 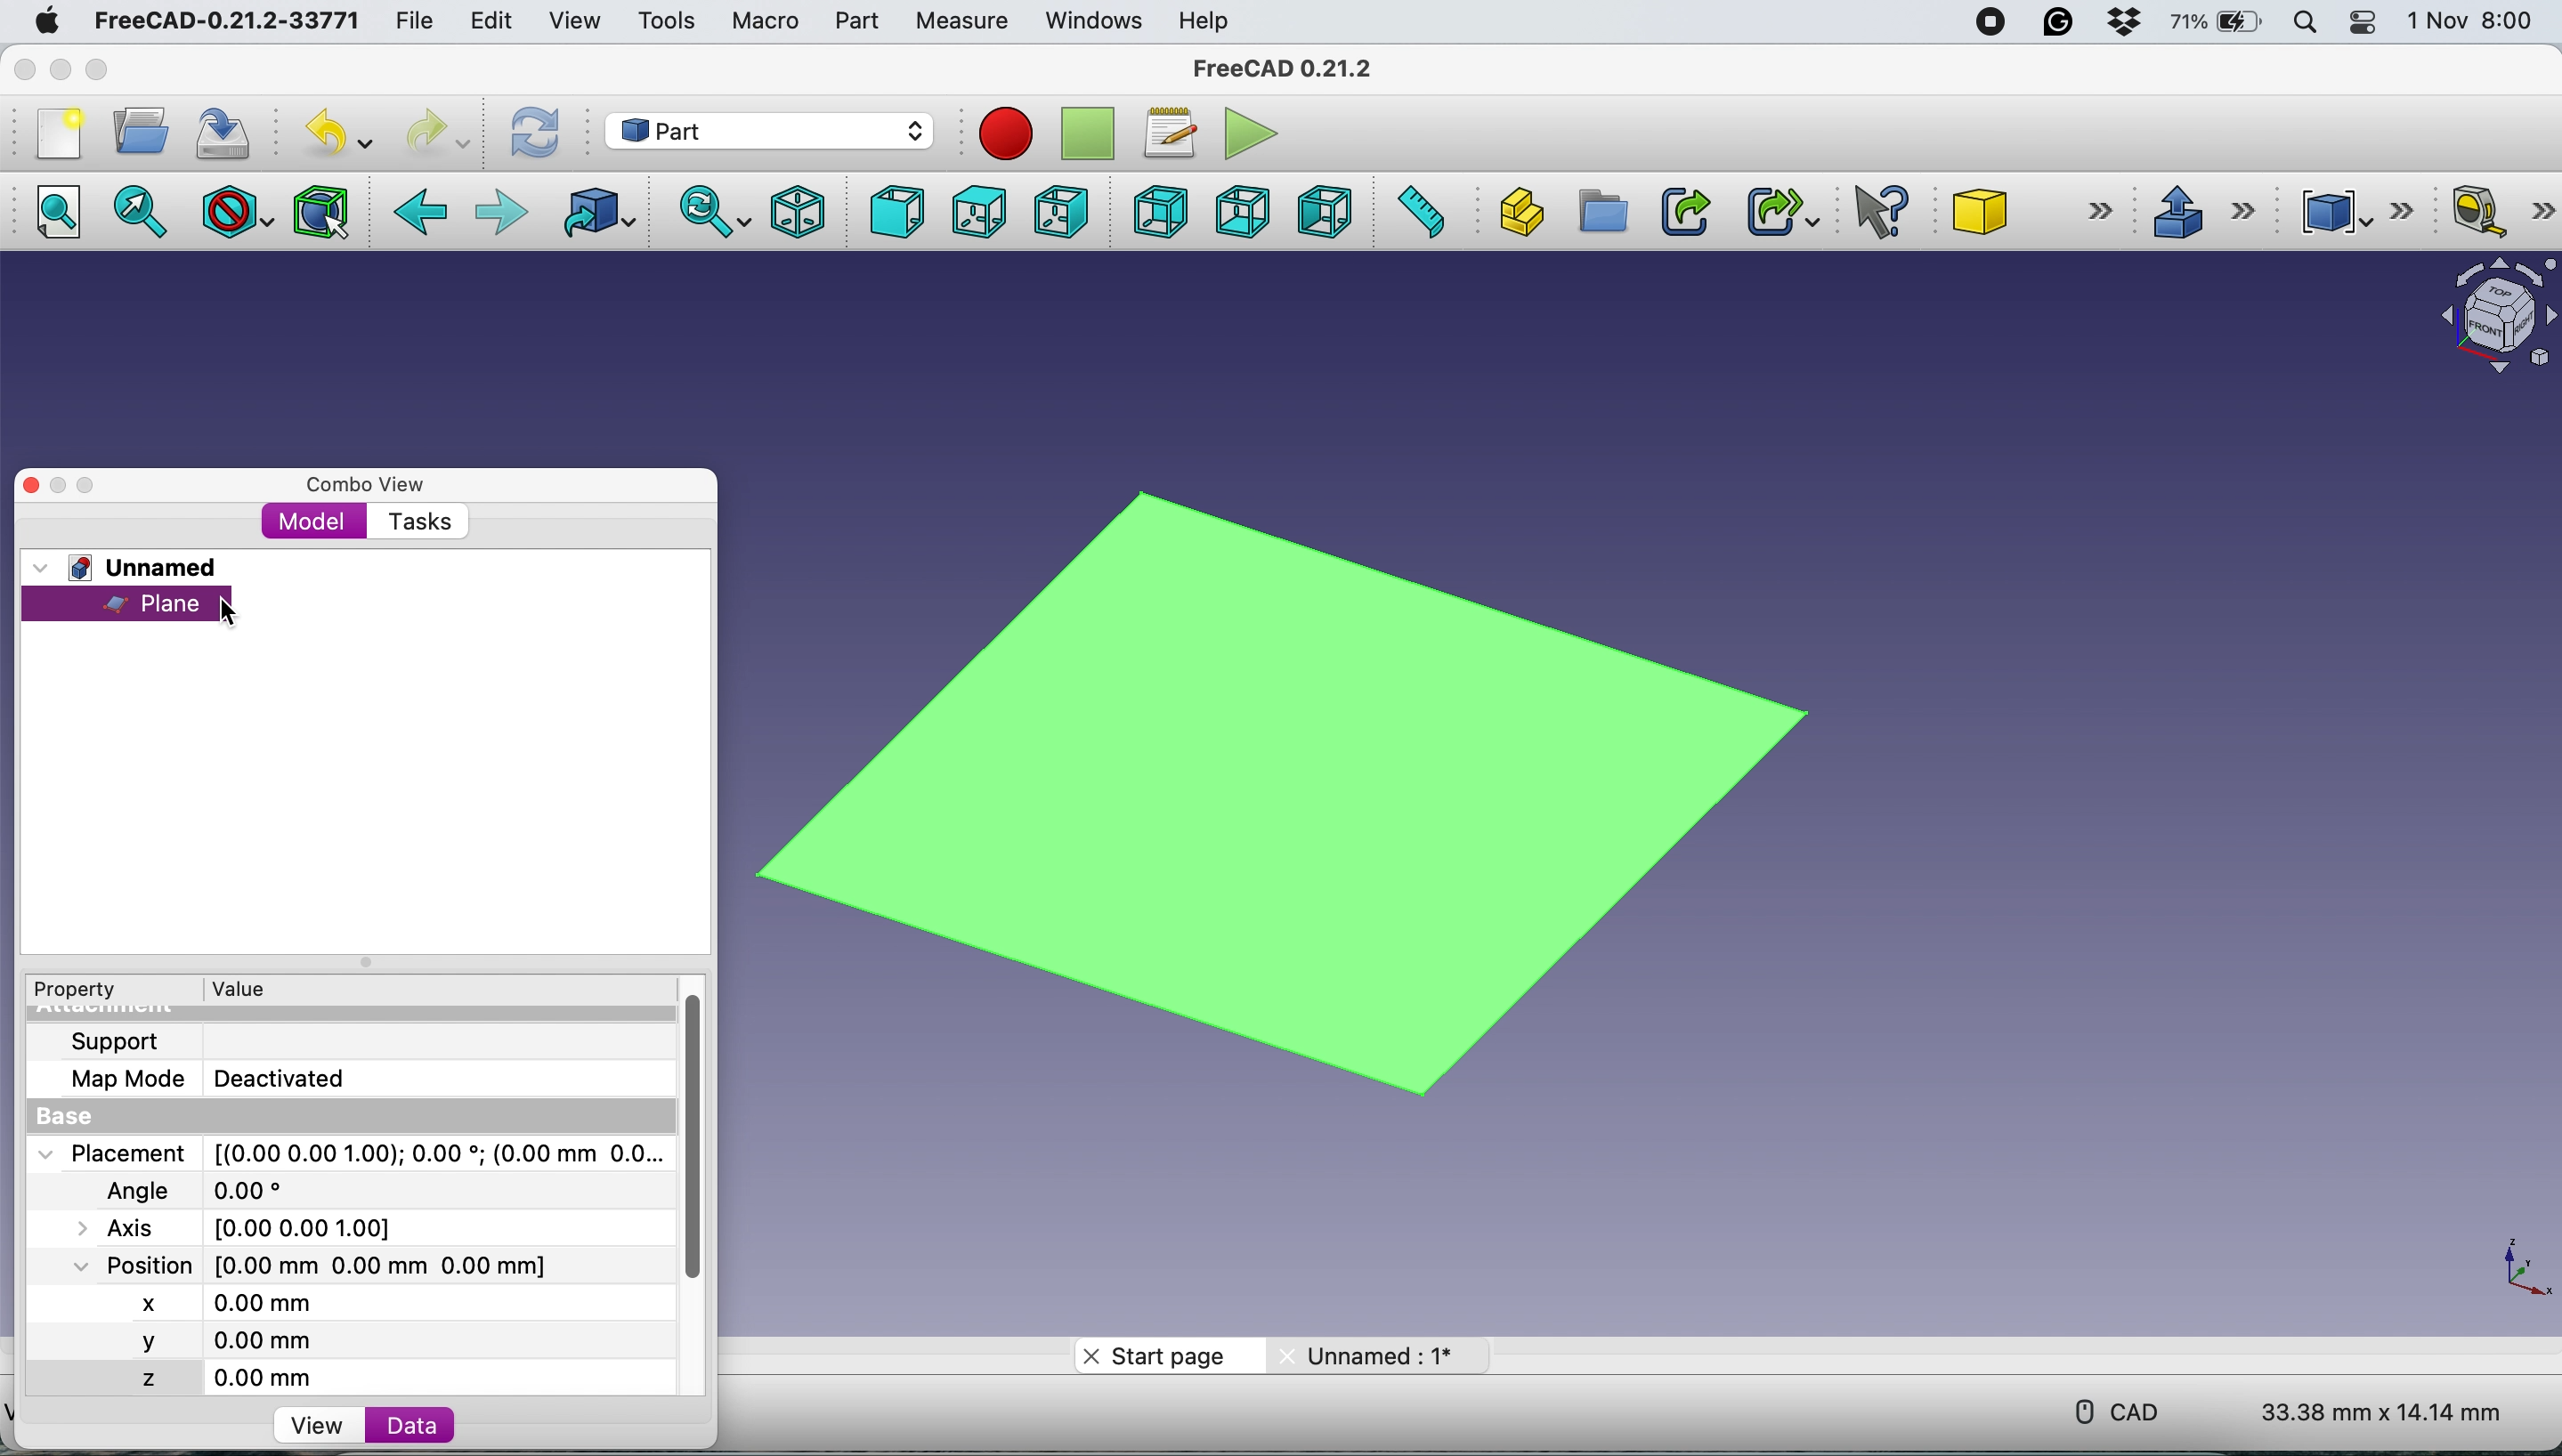 I want to click on rear, so click(x=1160, y=209).